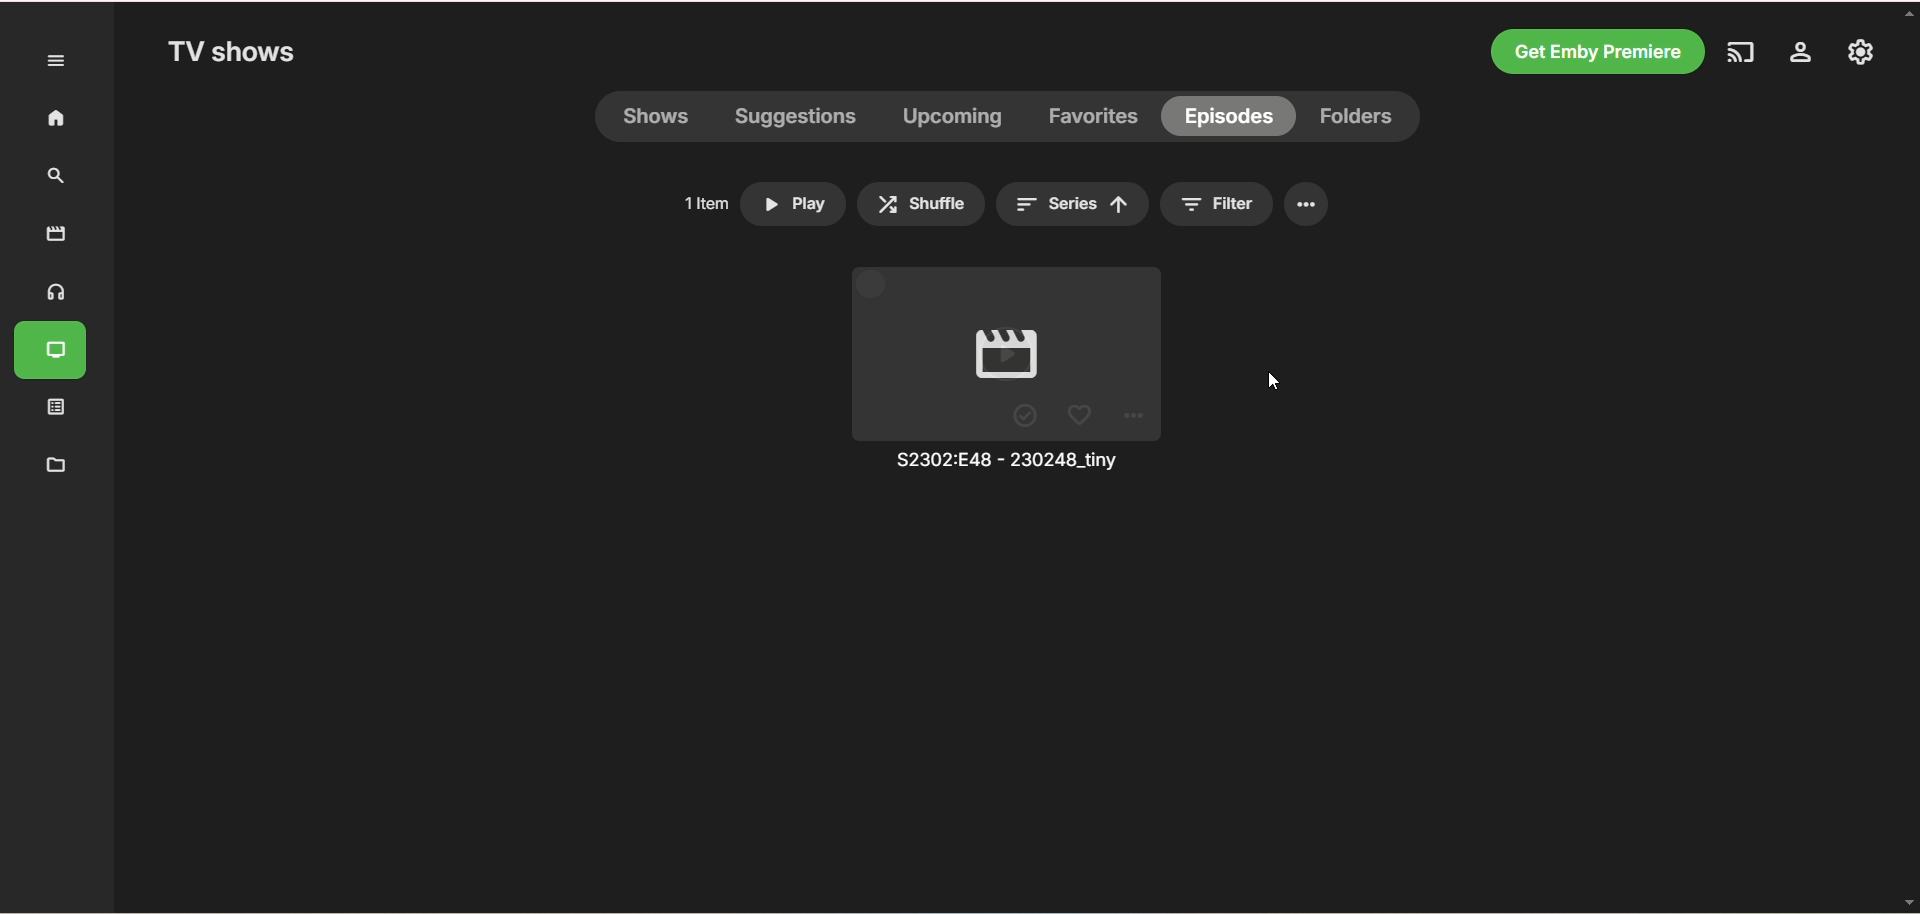  I want to click on favorites, so click(1097, 116).